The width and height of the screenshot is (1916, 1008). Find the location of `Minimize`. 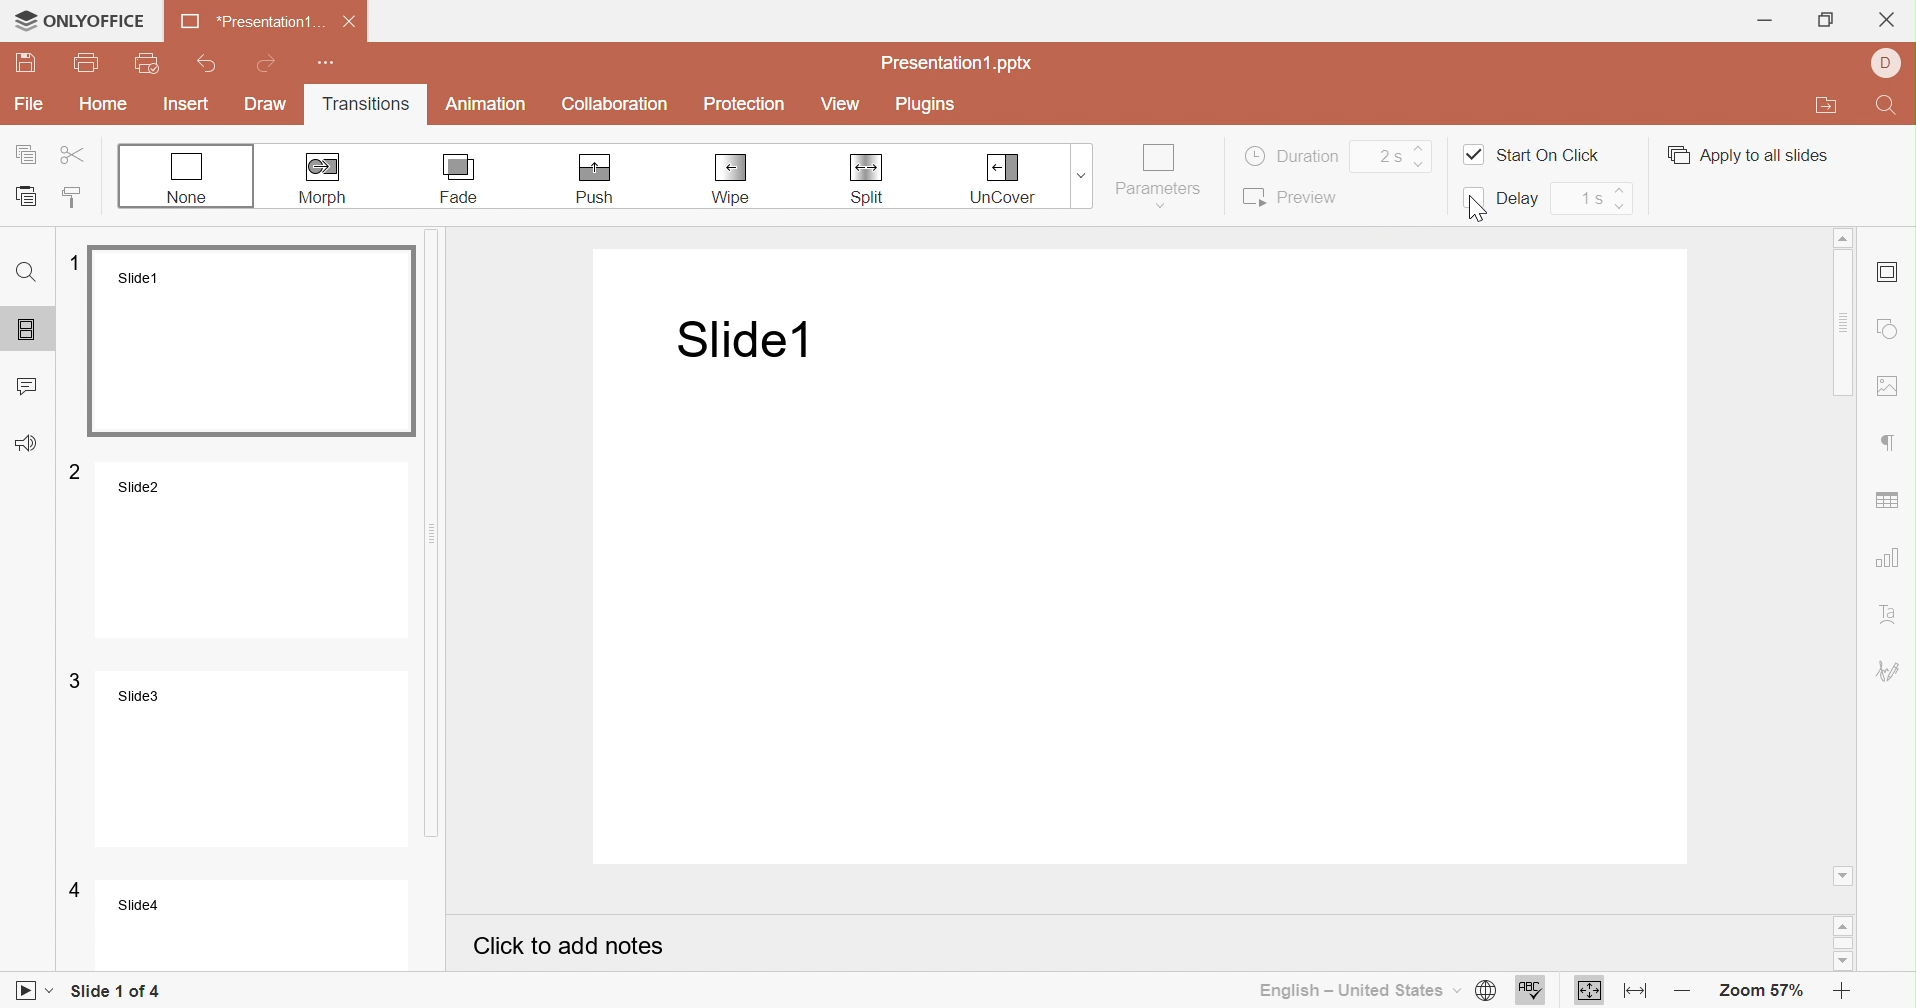

Minimize is located at coordinates (1764, 19).